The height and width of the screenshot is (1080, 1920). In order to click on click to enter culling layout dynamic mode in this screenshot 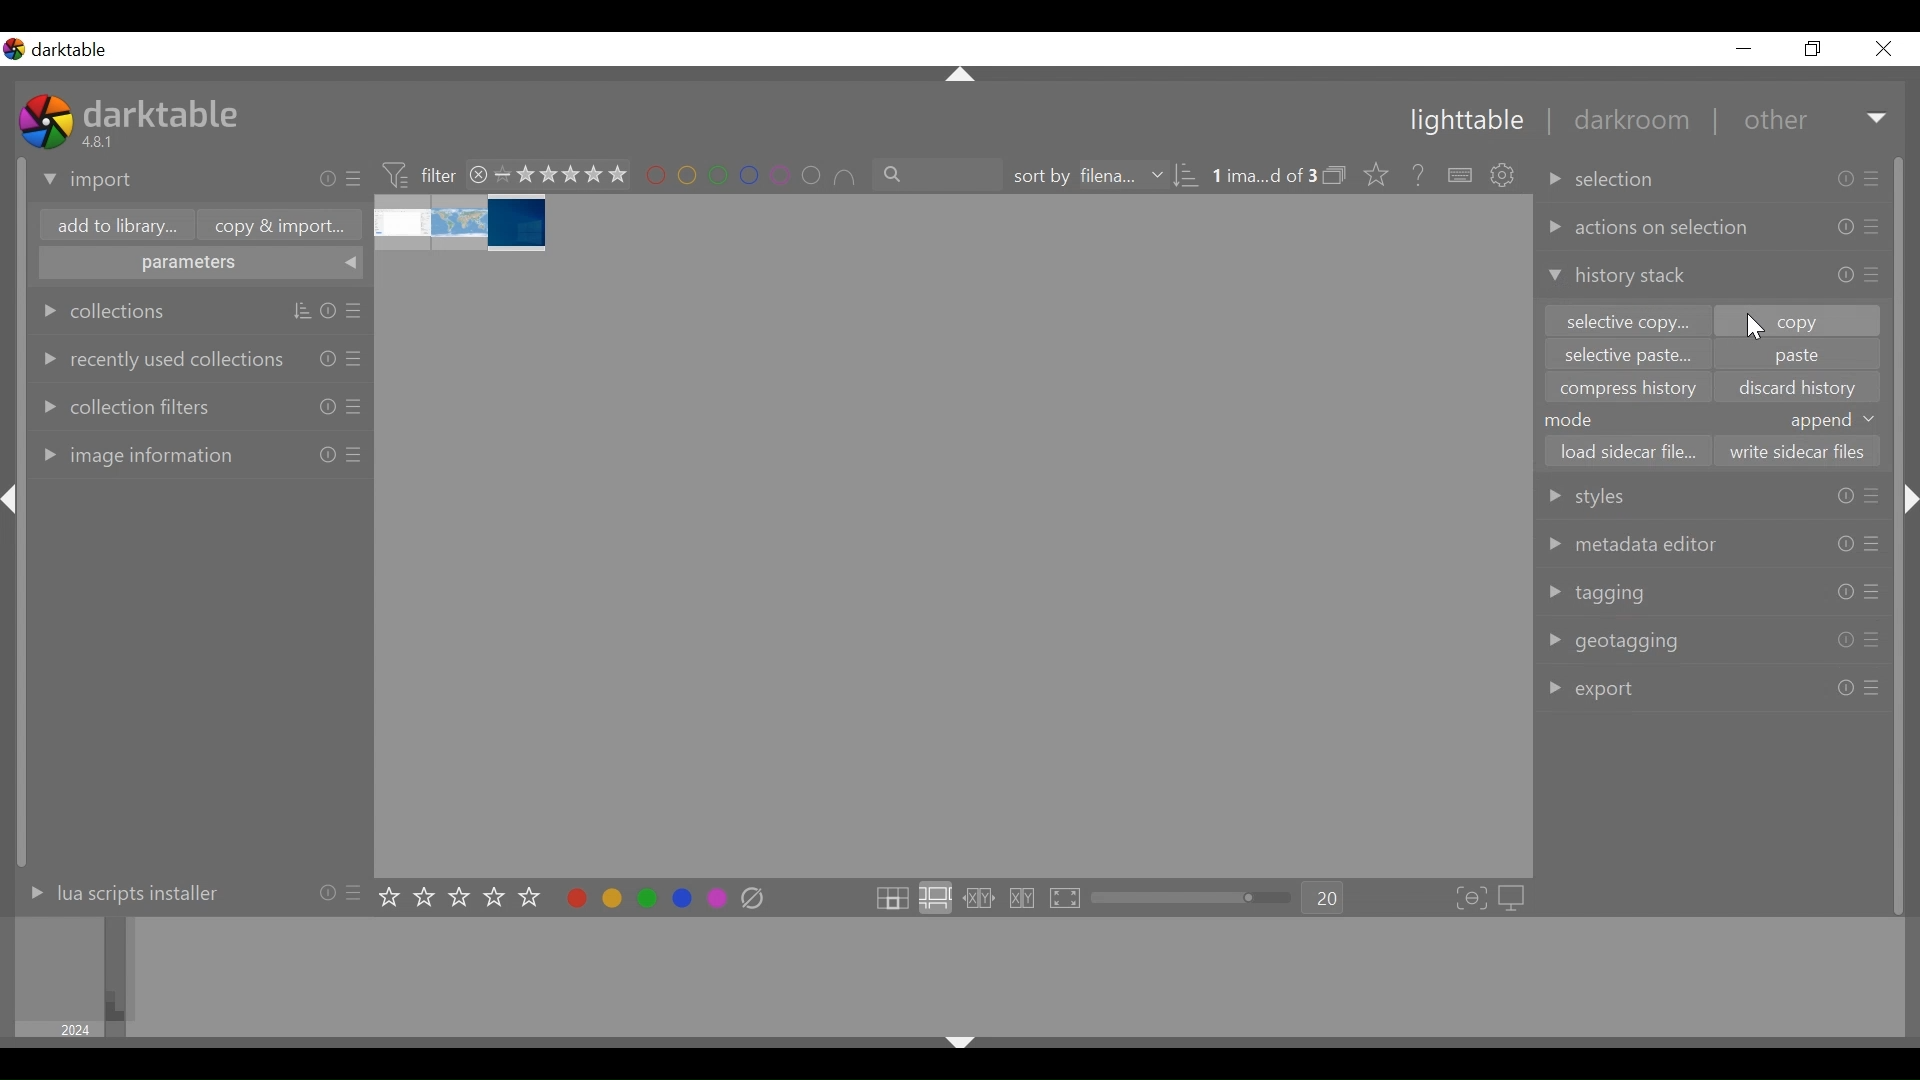, I will do `click(1025, 899)`.